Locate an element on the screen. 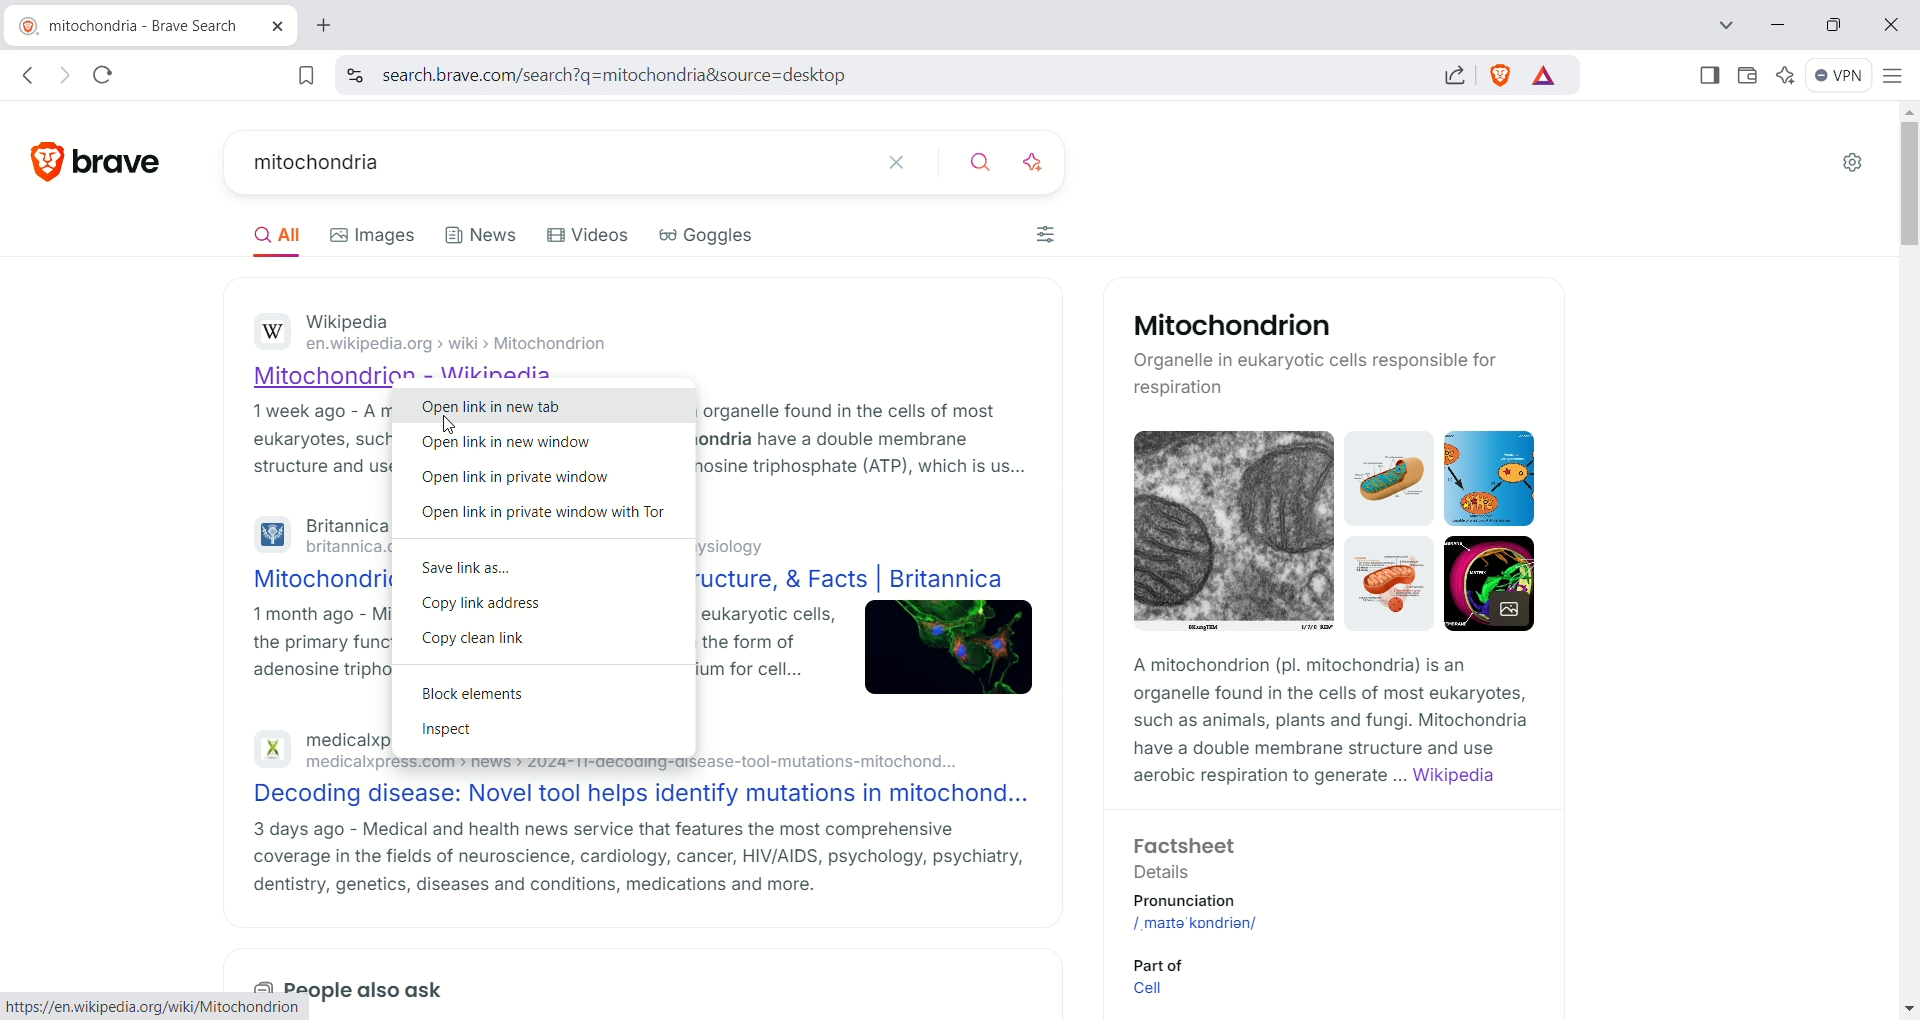 Image resolution: width=1920 pixels, height=1020 pixels. copy link address is located at coordinates (484, 608).